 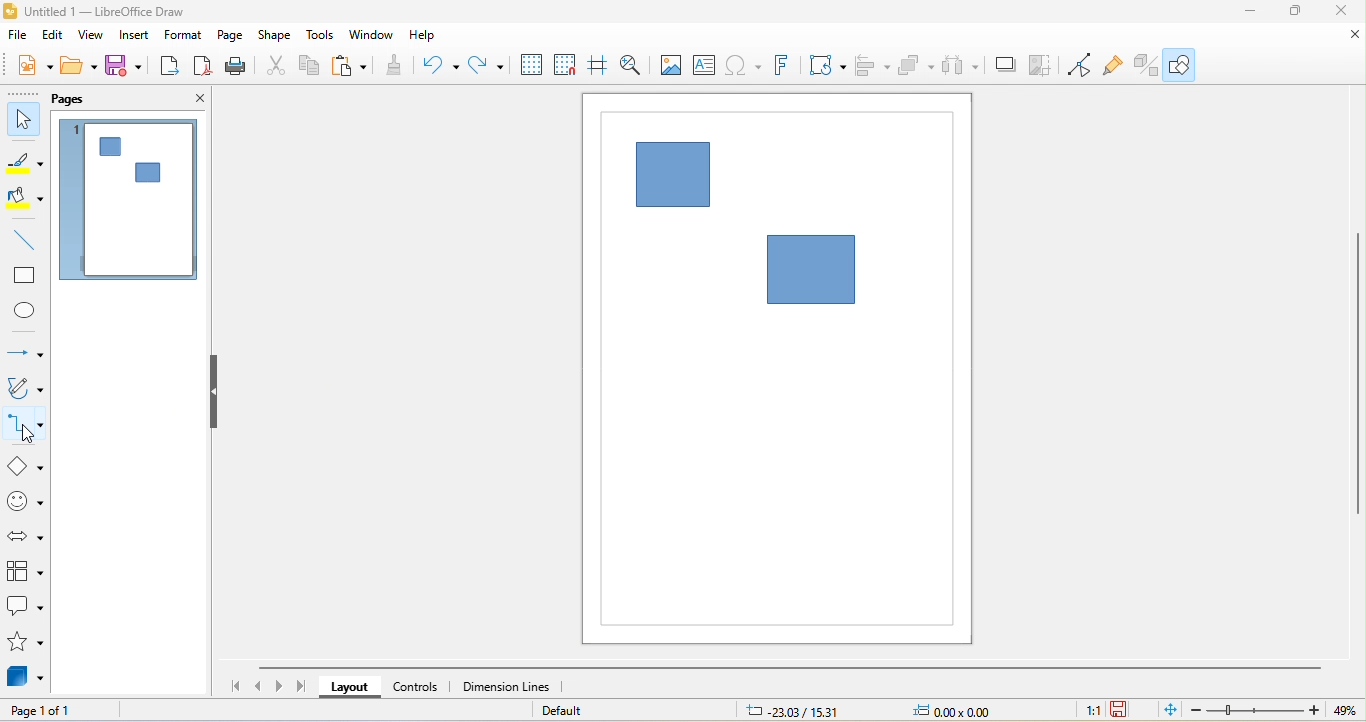 What do you see at coordinates (99, 11) in the screenshot?
I see `untitled 1-libre office draw` at bounding box center [99, 11].